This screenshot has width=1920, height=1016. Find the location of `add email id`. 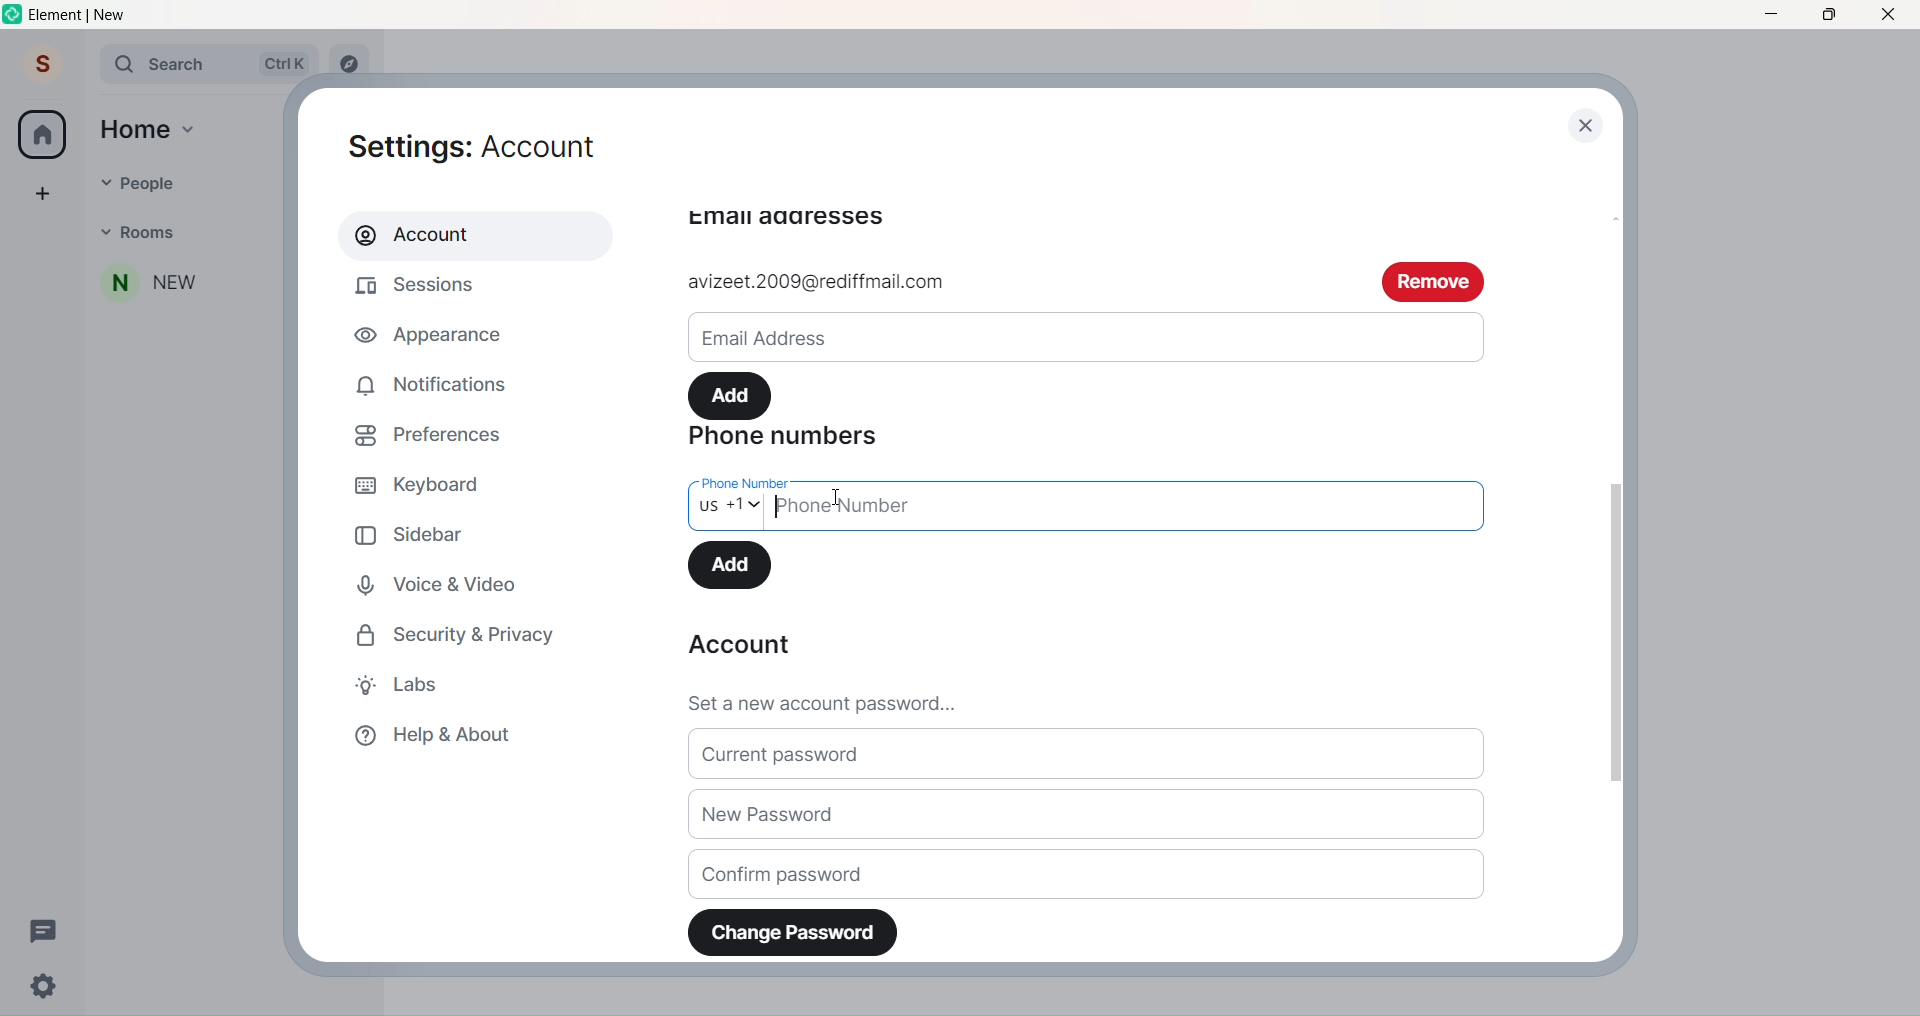

add email id is located at coordinates (1010, 283).